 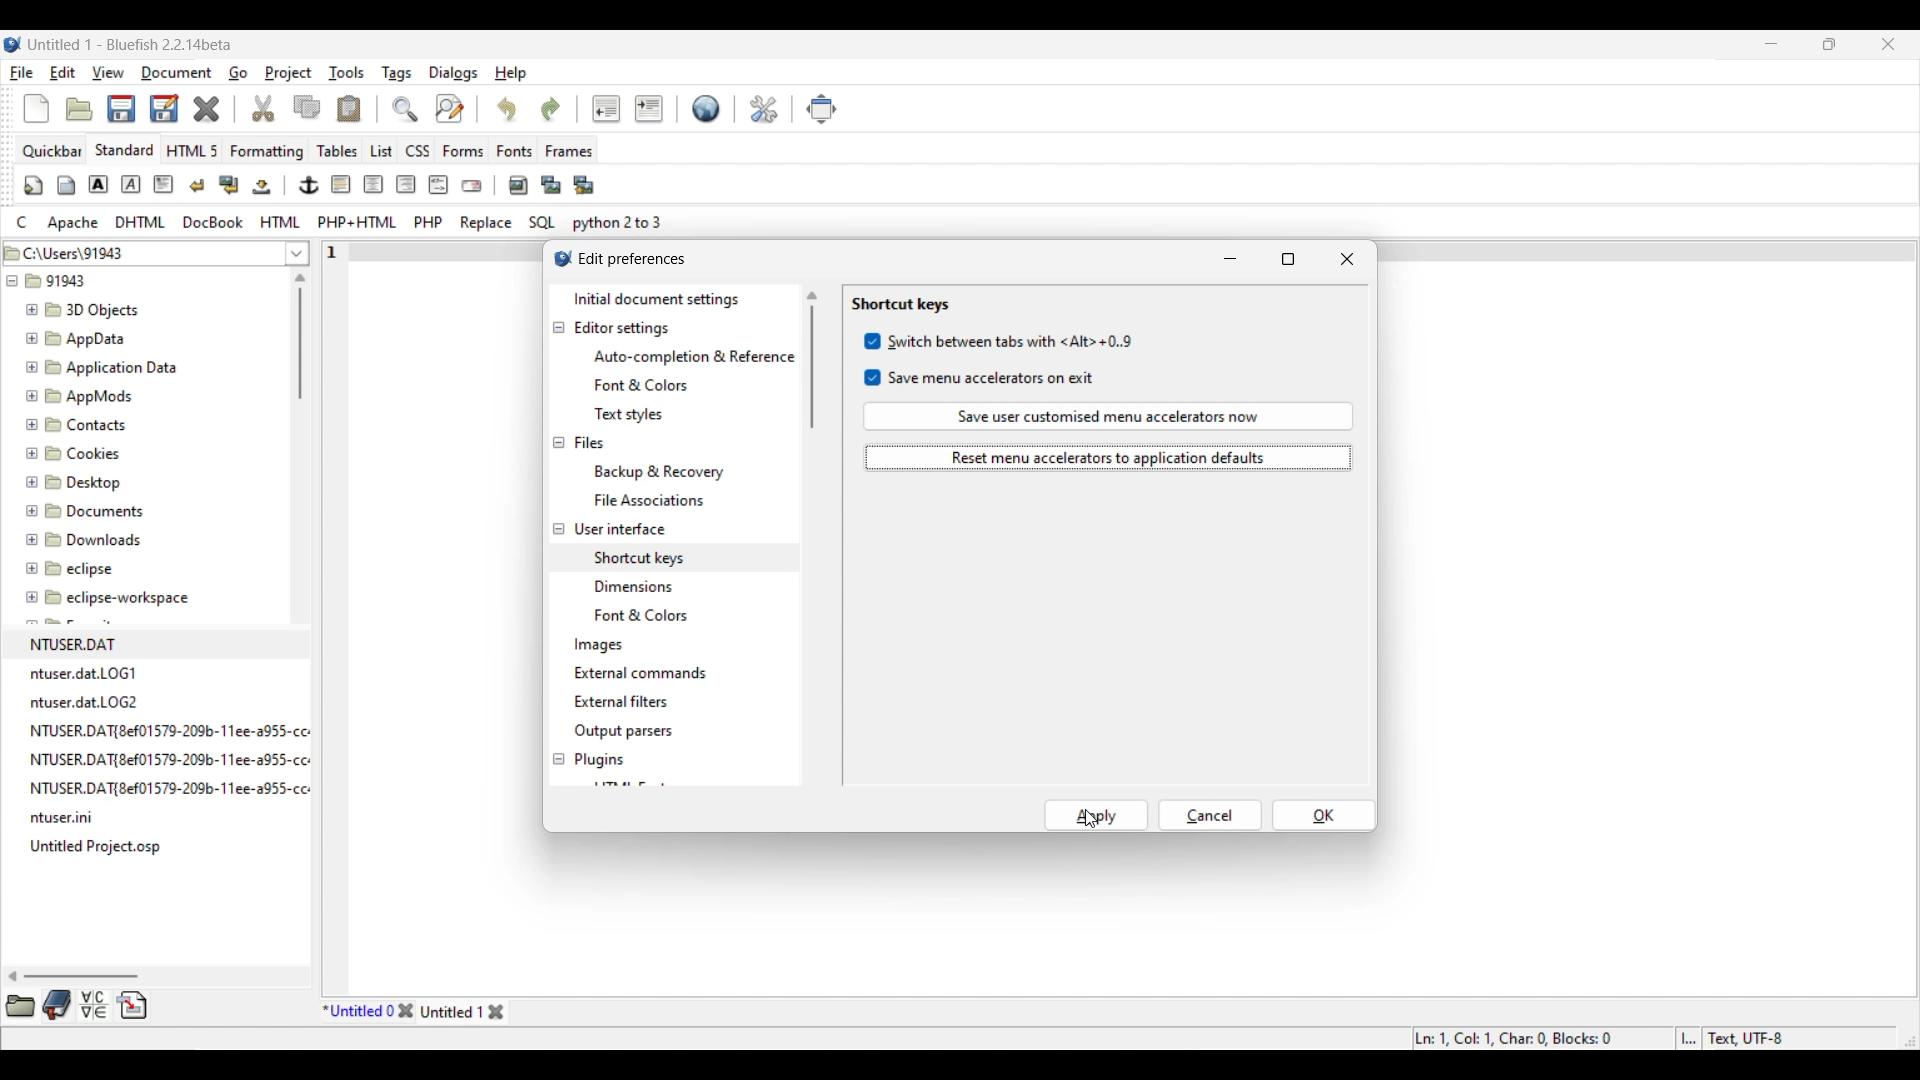 What do you see at coordinates (570, 151) in the screenshot?
I see `Frames` at bounding box center [570, 151].